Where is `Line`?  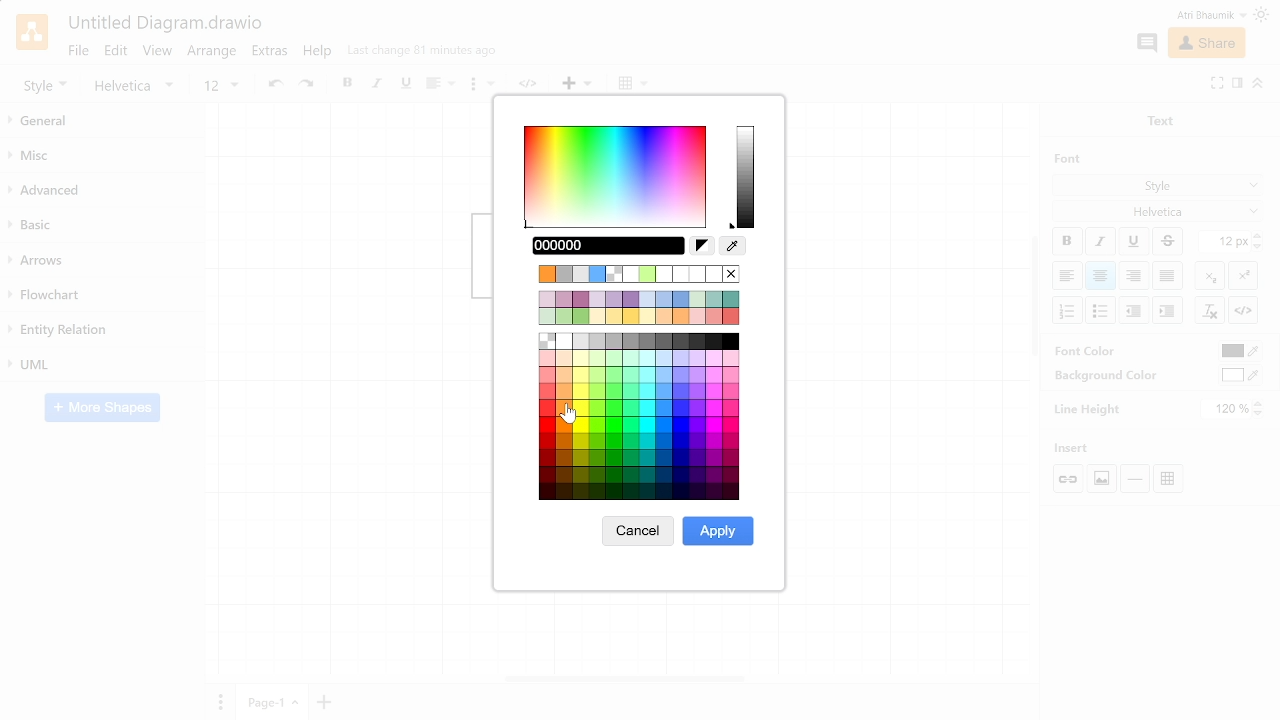
Line is located at coordinates (1135, 479).